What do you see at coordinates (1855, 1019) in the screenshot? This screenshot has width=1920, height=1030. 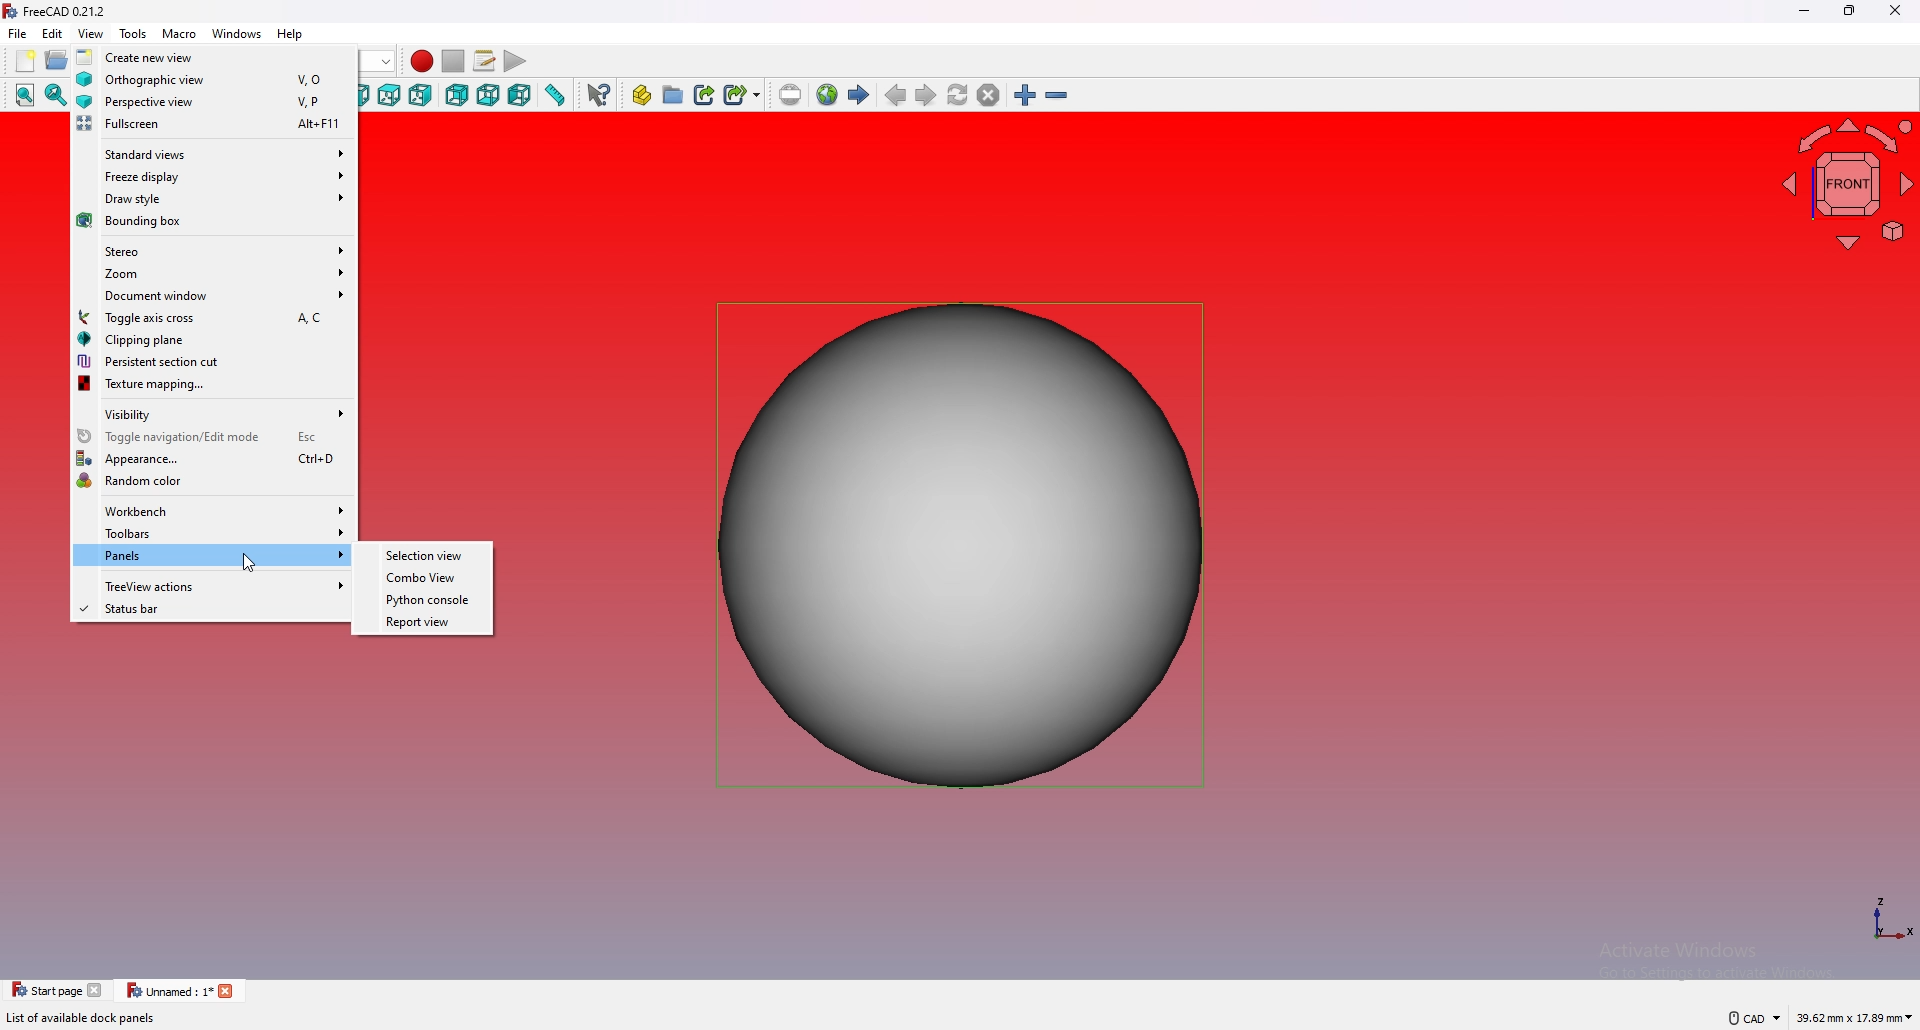 I see `dimensions` at bounding box center [1855, 1019].